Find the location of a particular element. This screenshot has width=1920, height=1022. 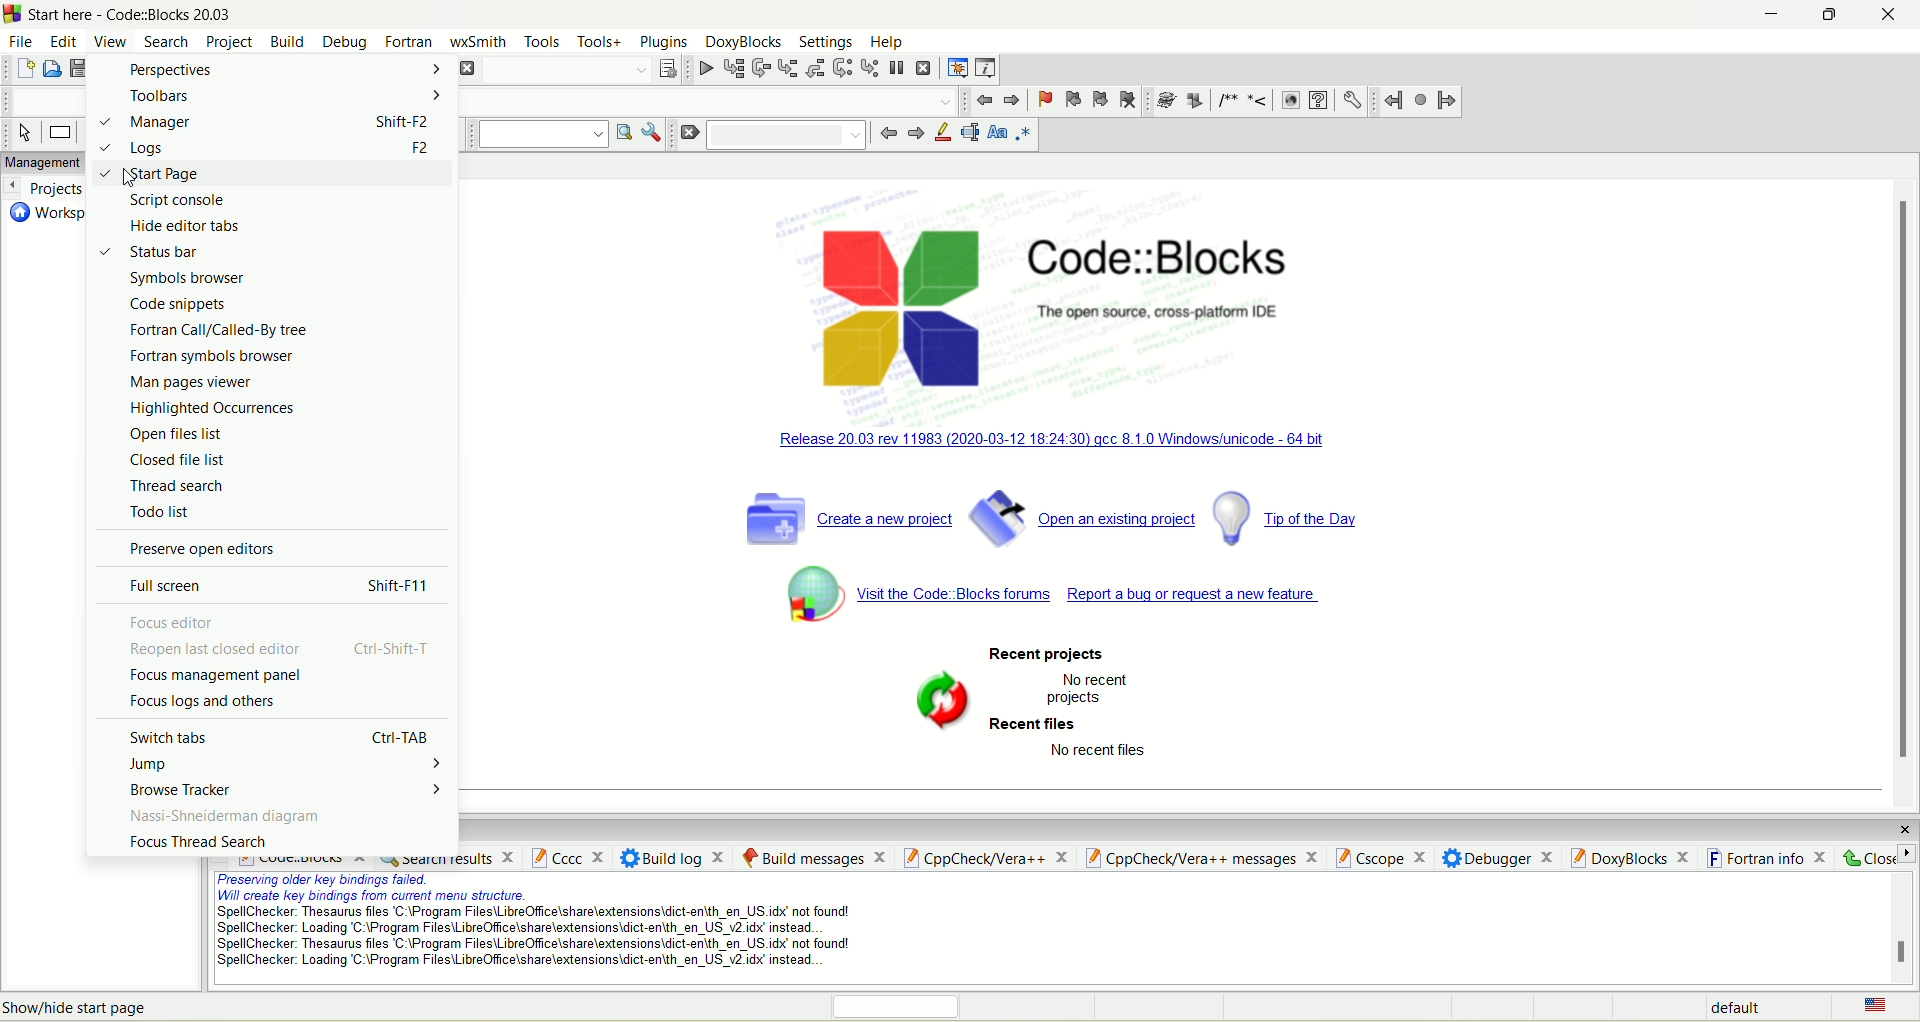

next is located at coordinates (913, 135).